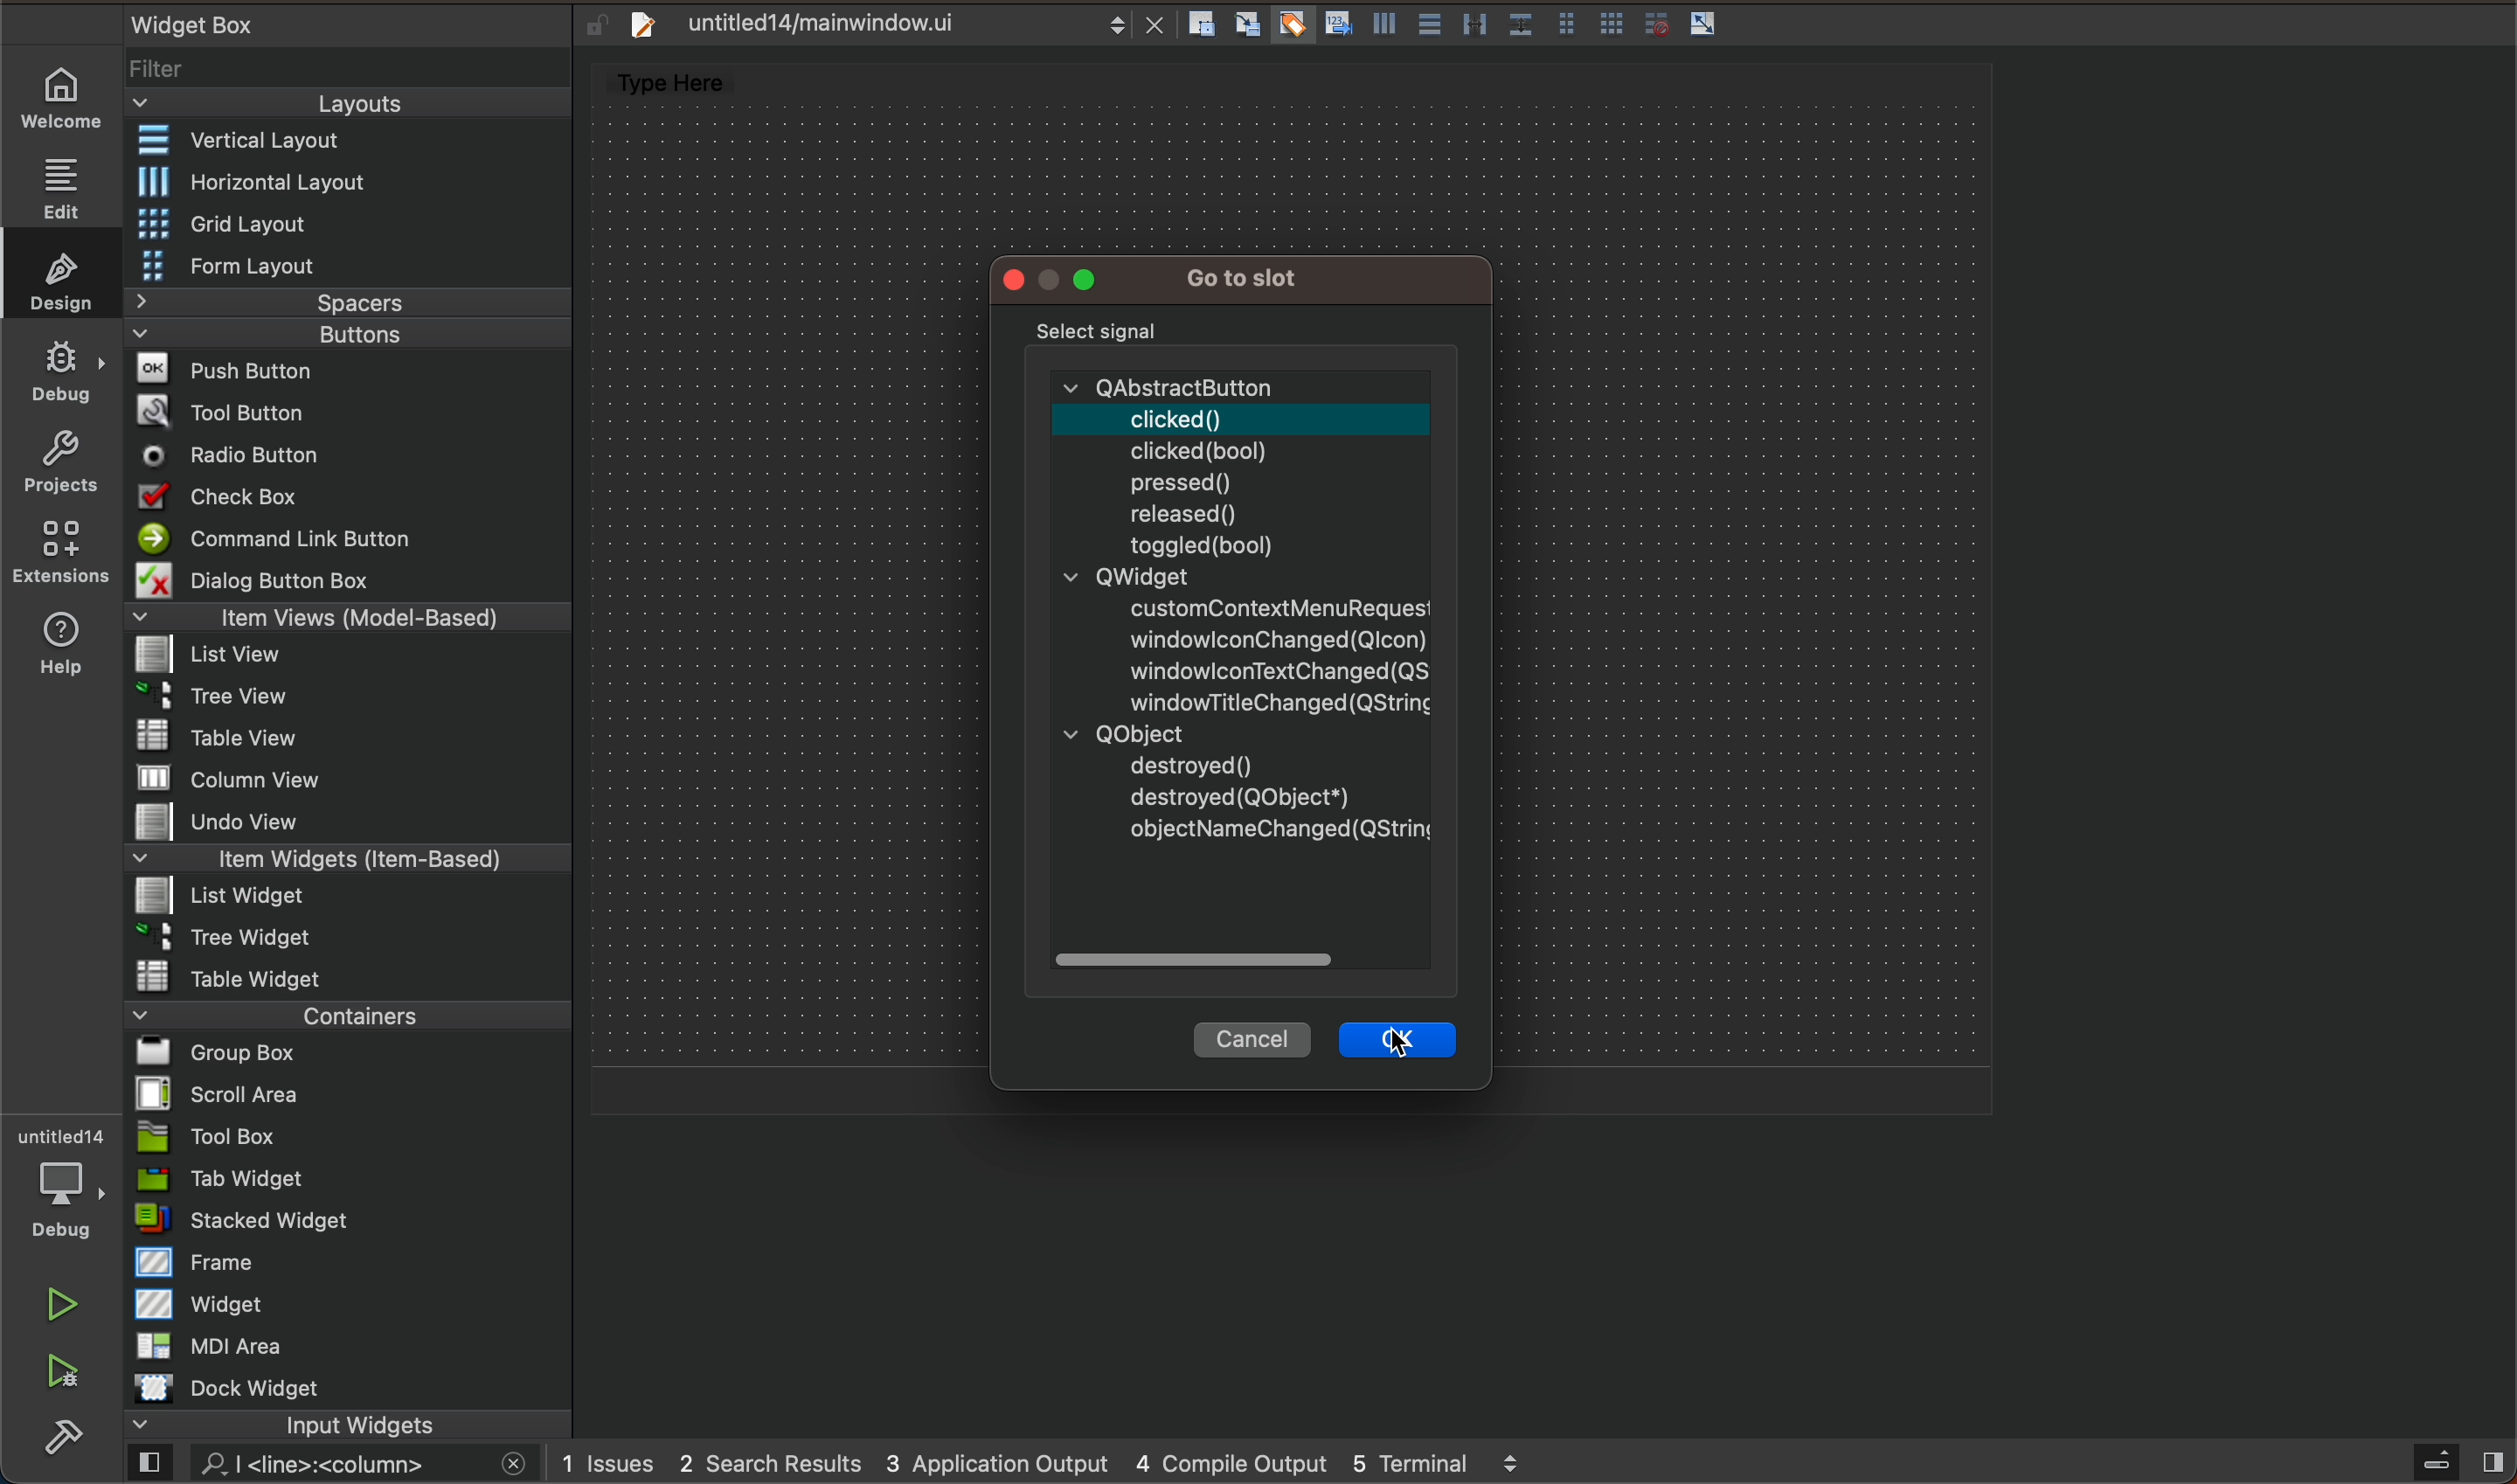 The image size is (2517, 1484). What do you see at coordinates (59, 1304) in the screenshot?
I see `run` at bounding box center [59, 1304].